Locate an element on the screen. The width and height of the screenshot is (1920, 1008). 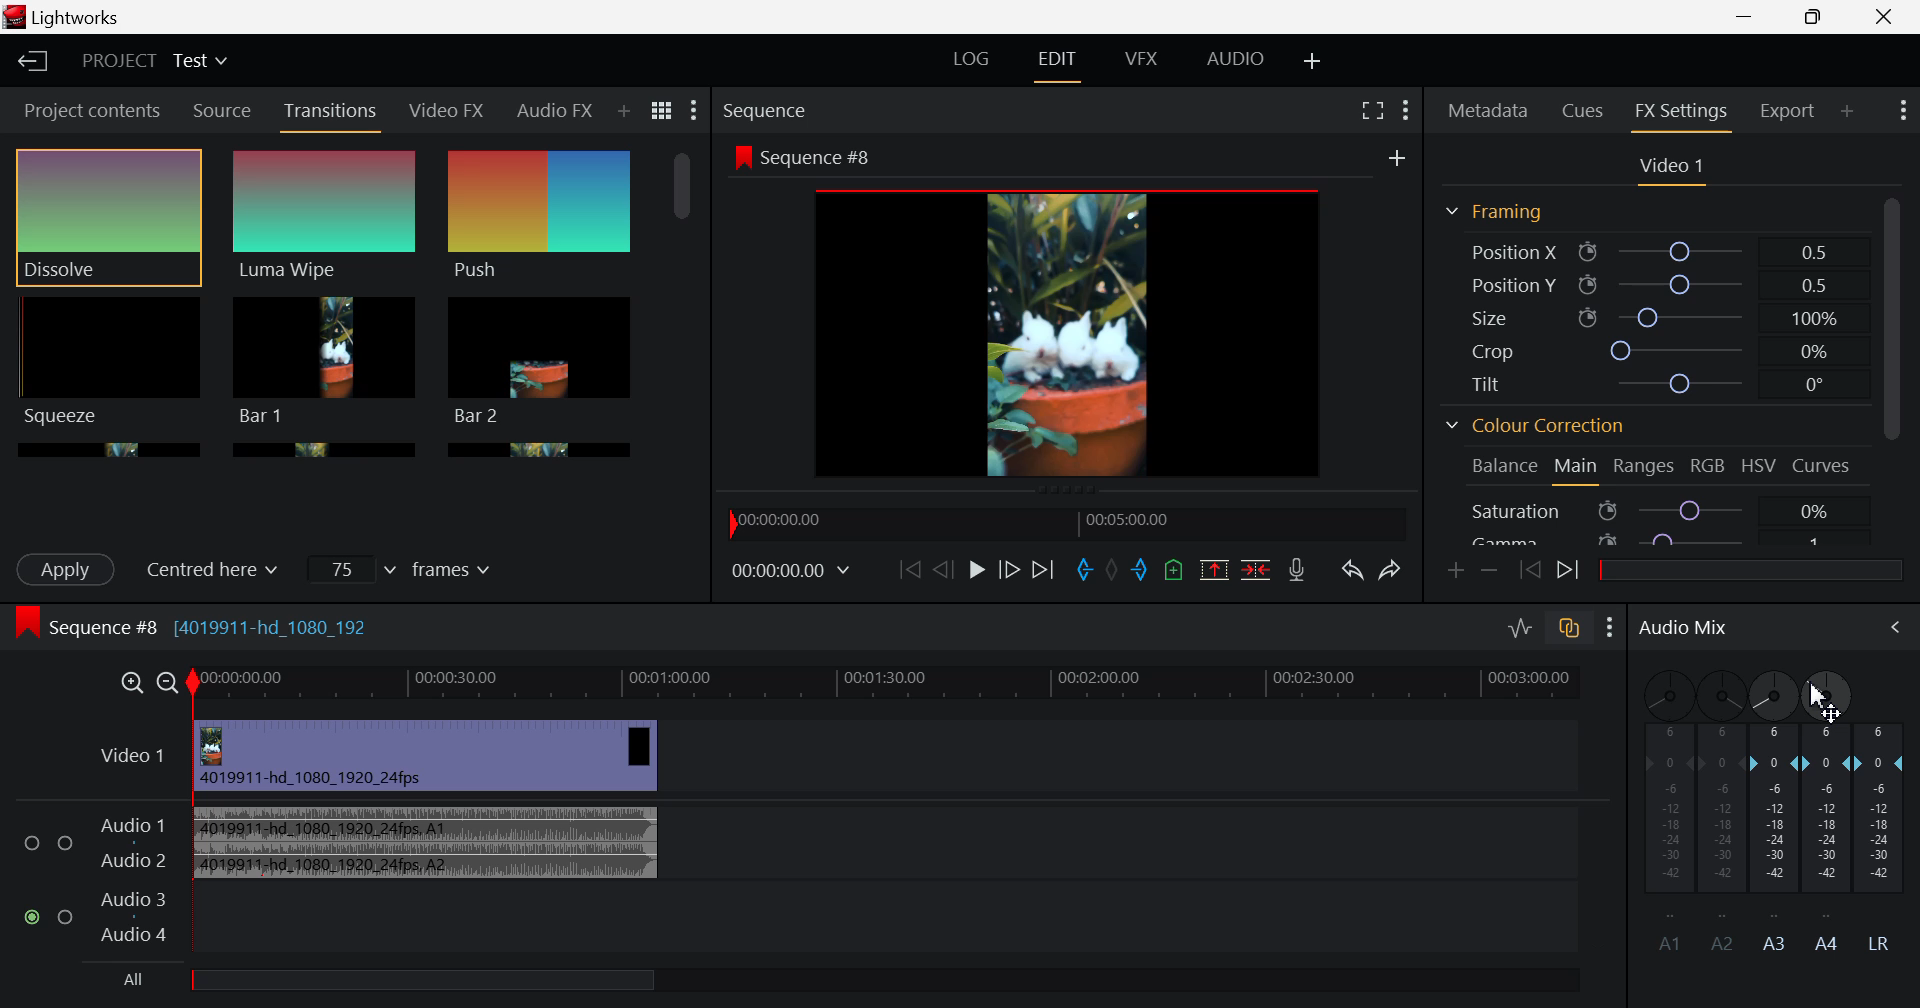
LR Decibel Level is located at coordinates (1886, 836).